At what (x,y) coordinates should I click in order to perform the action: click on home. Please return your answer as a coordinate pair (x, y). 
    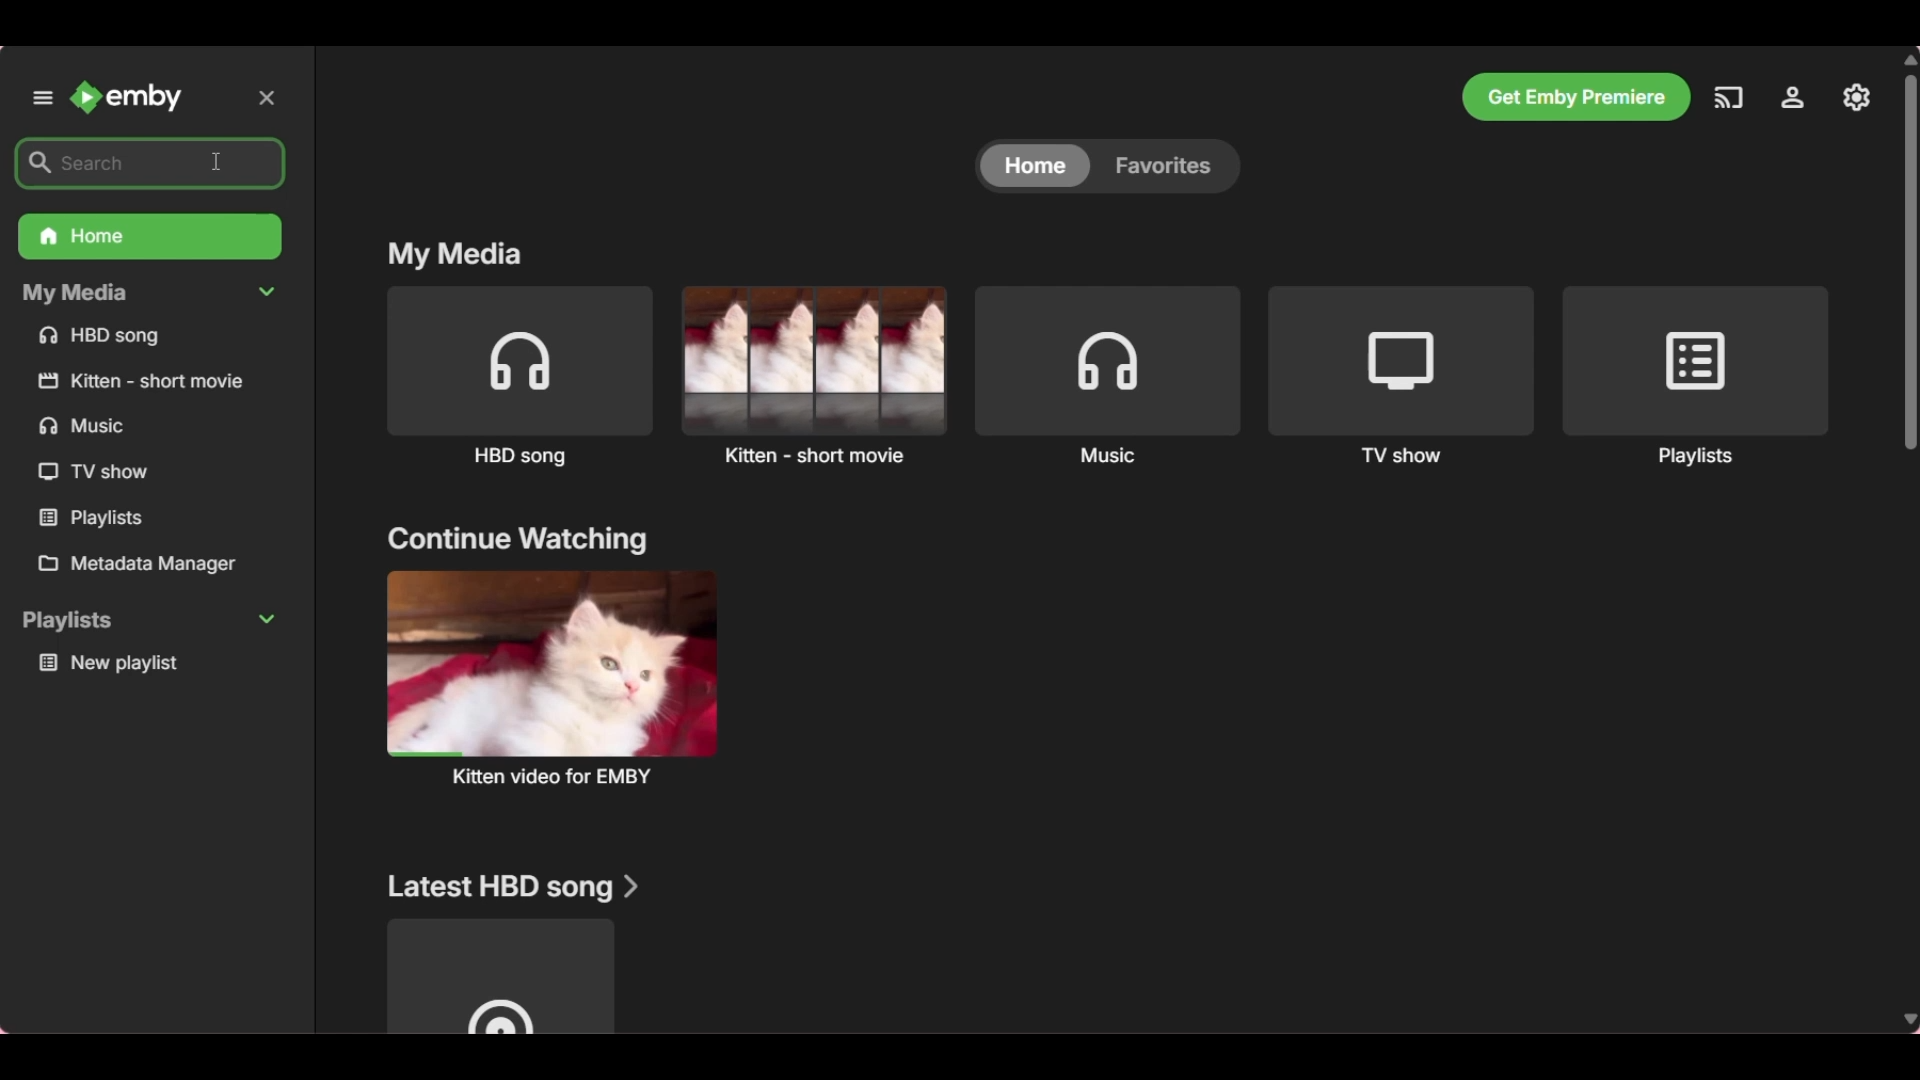
    Looking at the image, I should click on (1031, 167).